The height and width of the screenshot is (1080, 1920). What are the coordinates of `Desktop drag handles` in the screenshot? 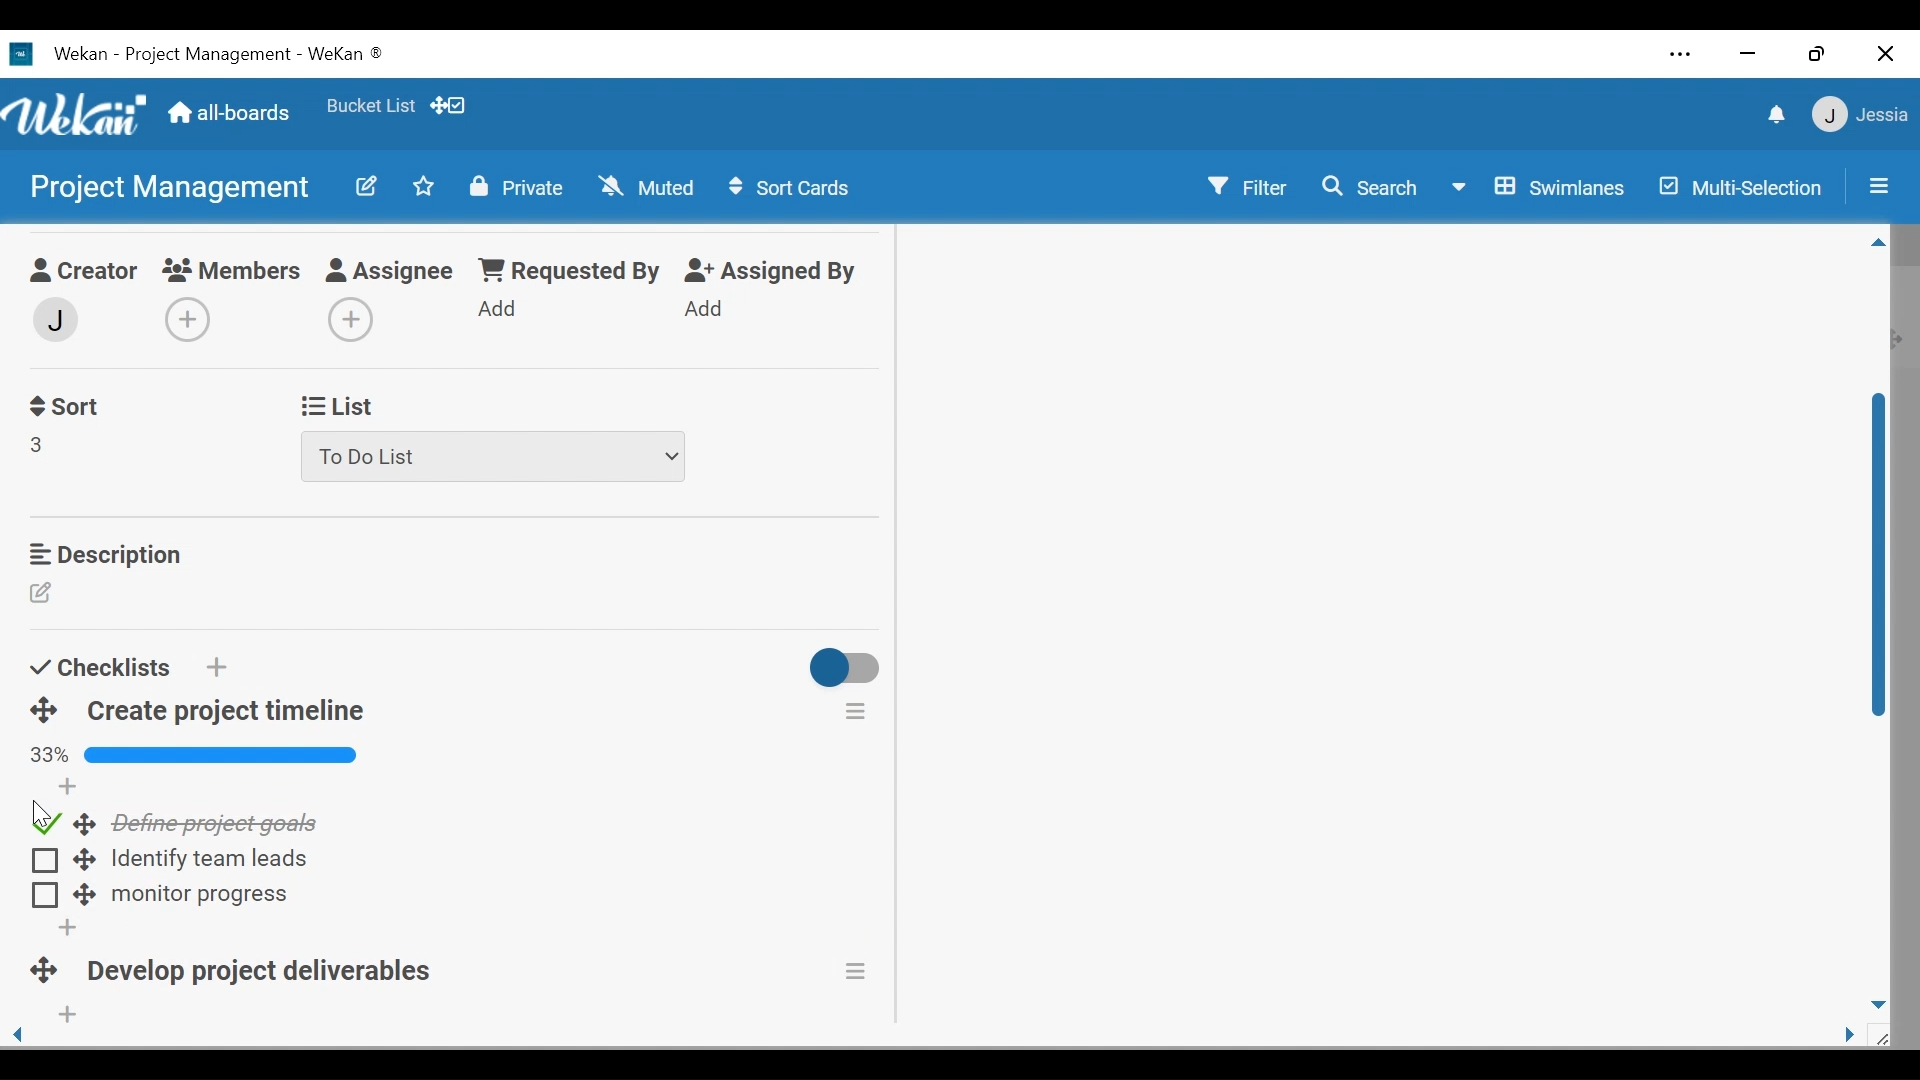 It's located at (55, 965).